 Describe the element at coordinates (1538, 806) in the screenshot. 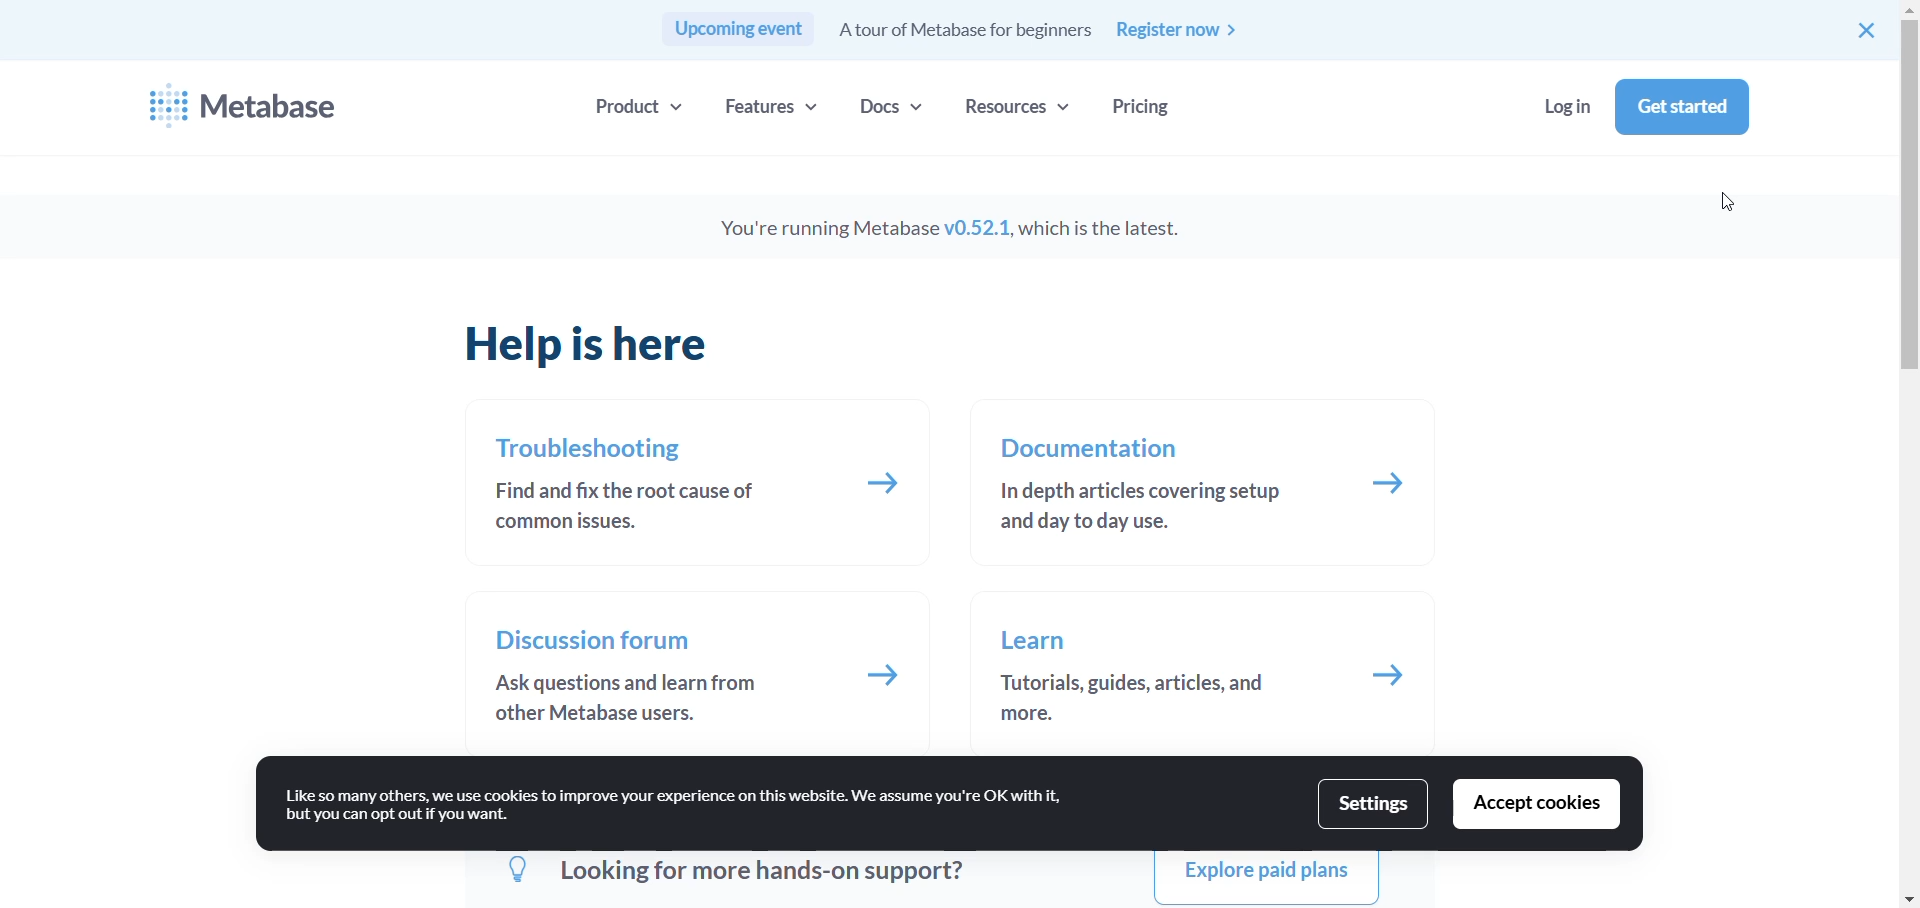

I see `accept cookies` at that location.